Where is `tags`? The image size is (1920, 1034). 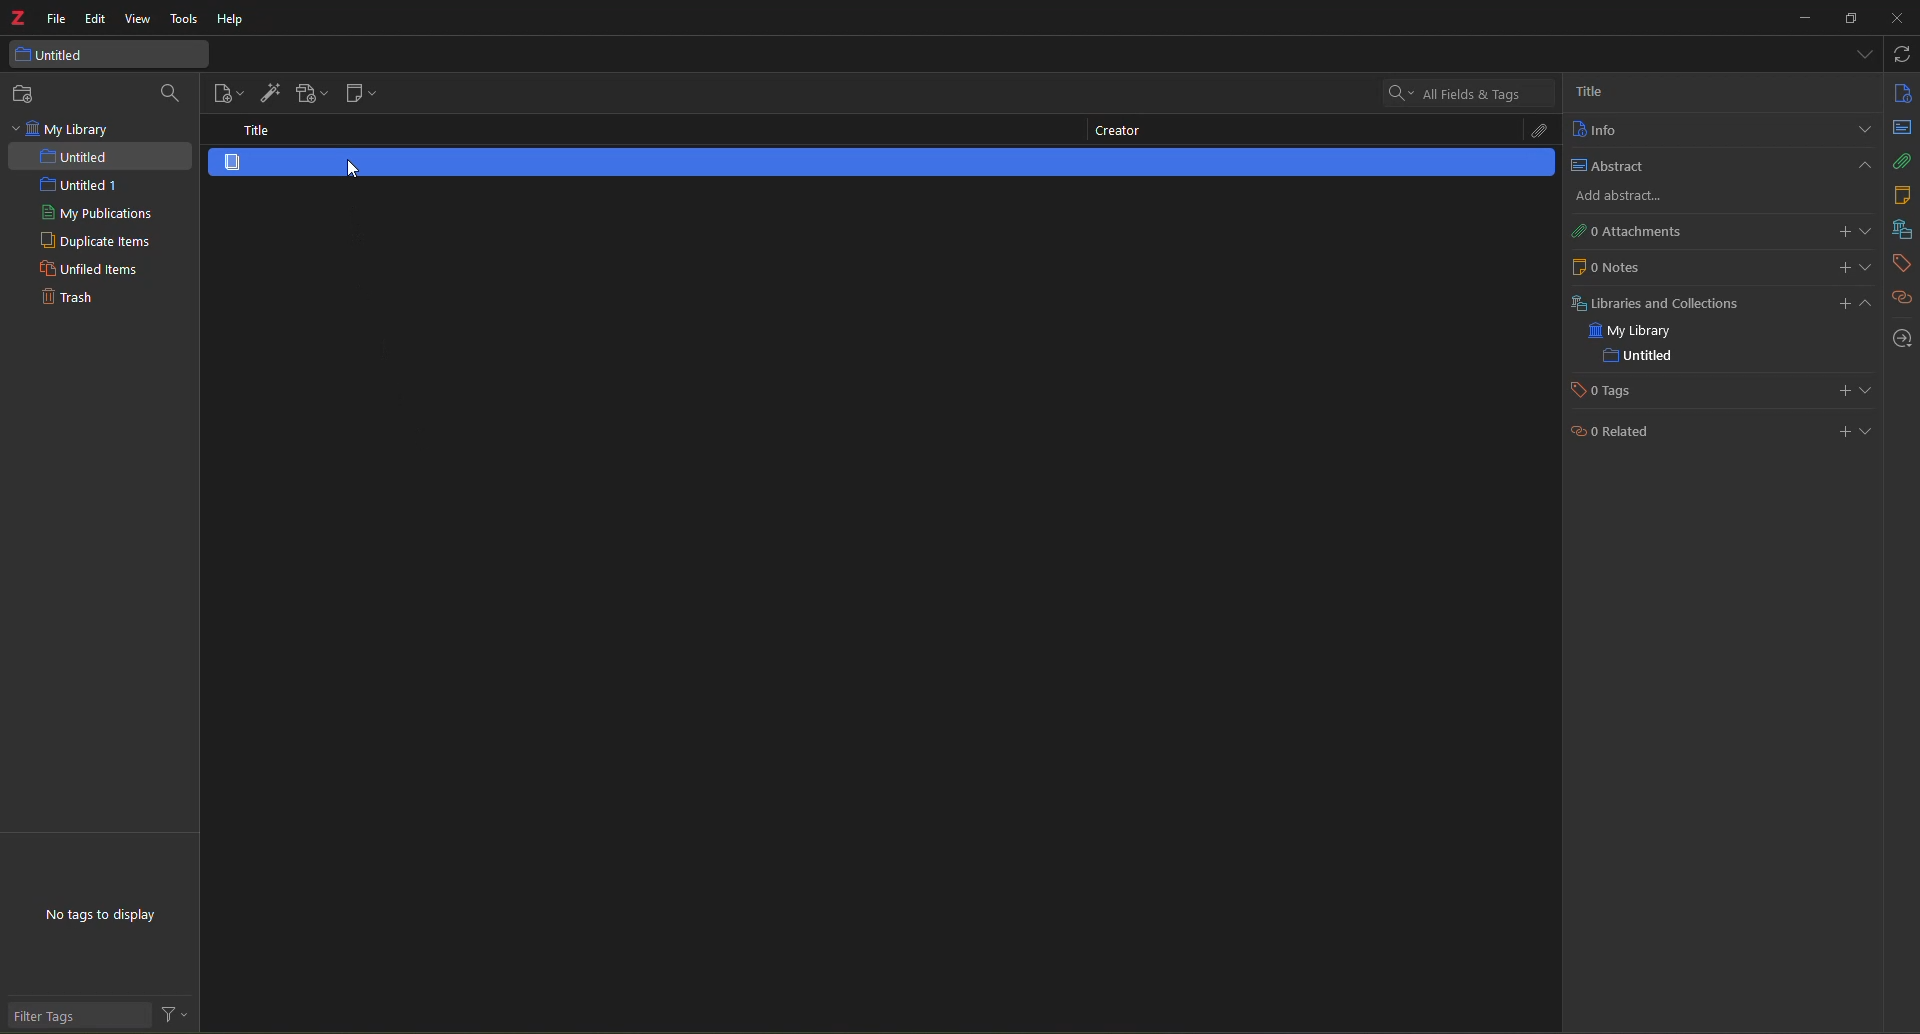 tags is located at coordinates (1608, 391).